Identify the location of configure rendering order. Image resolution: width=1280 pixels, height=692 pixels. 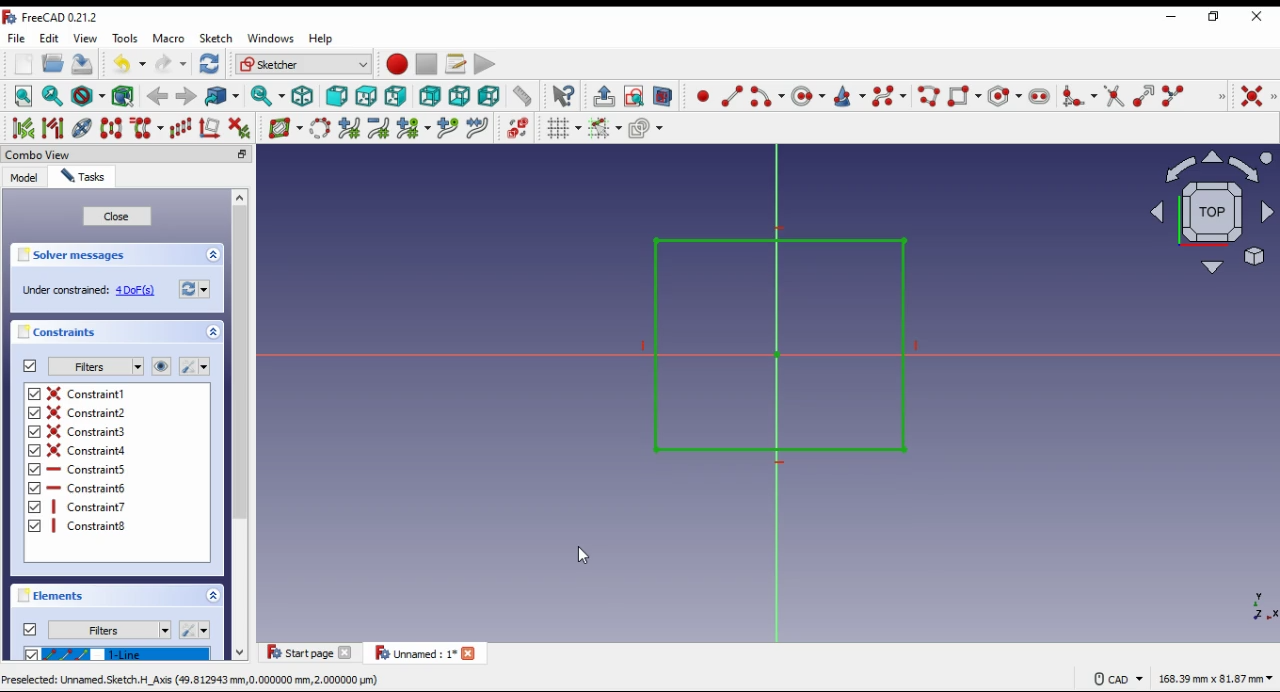
(647, 128).